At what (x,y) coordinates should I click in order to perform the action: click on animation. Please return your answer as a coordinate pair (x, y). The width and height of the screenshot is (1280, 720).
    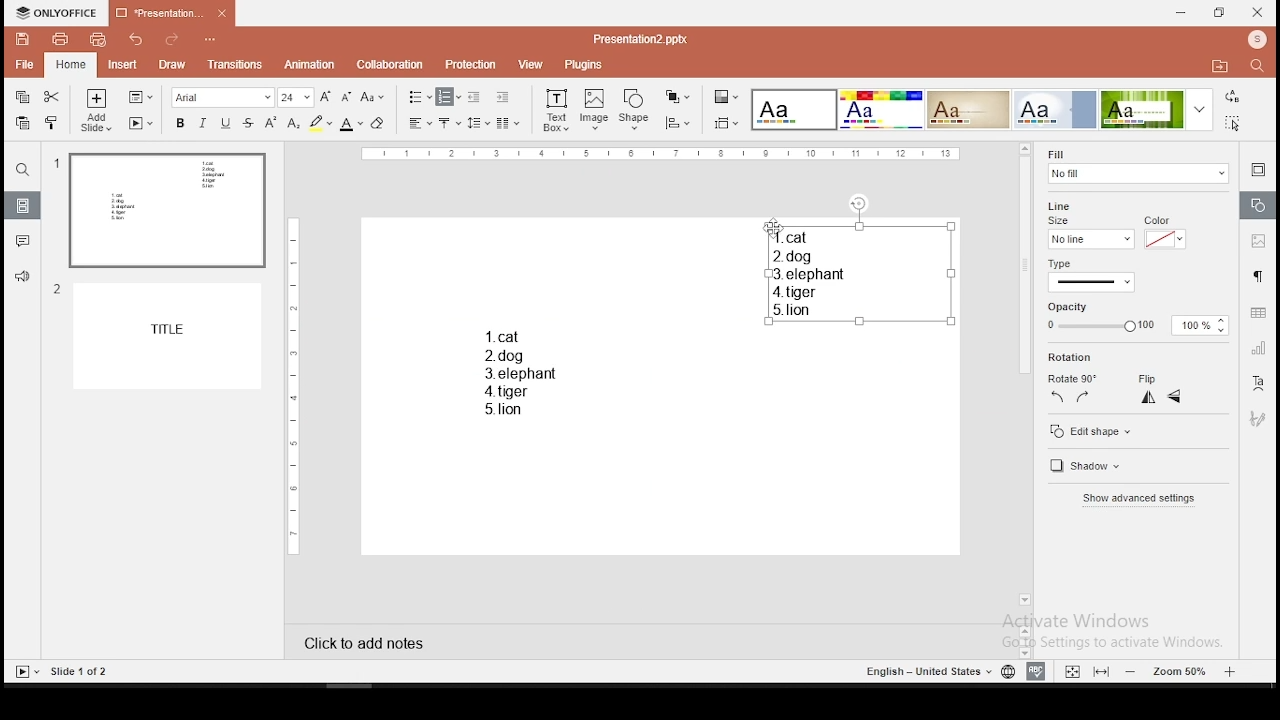
    Looking at the image, I should click on (311, 65).